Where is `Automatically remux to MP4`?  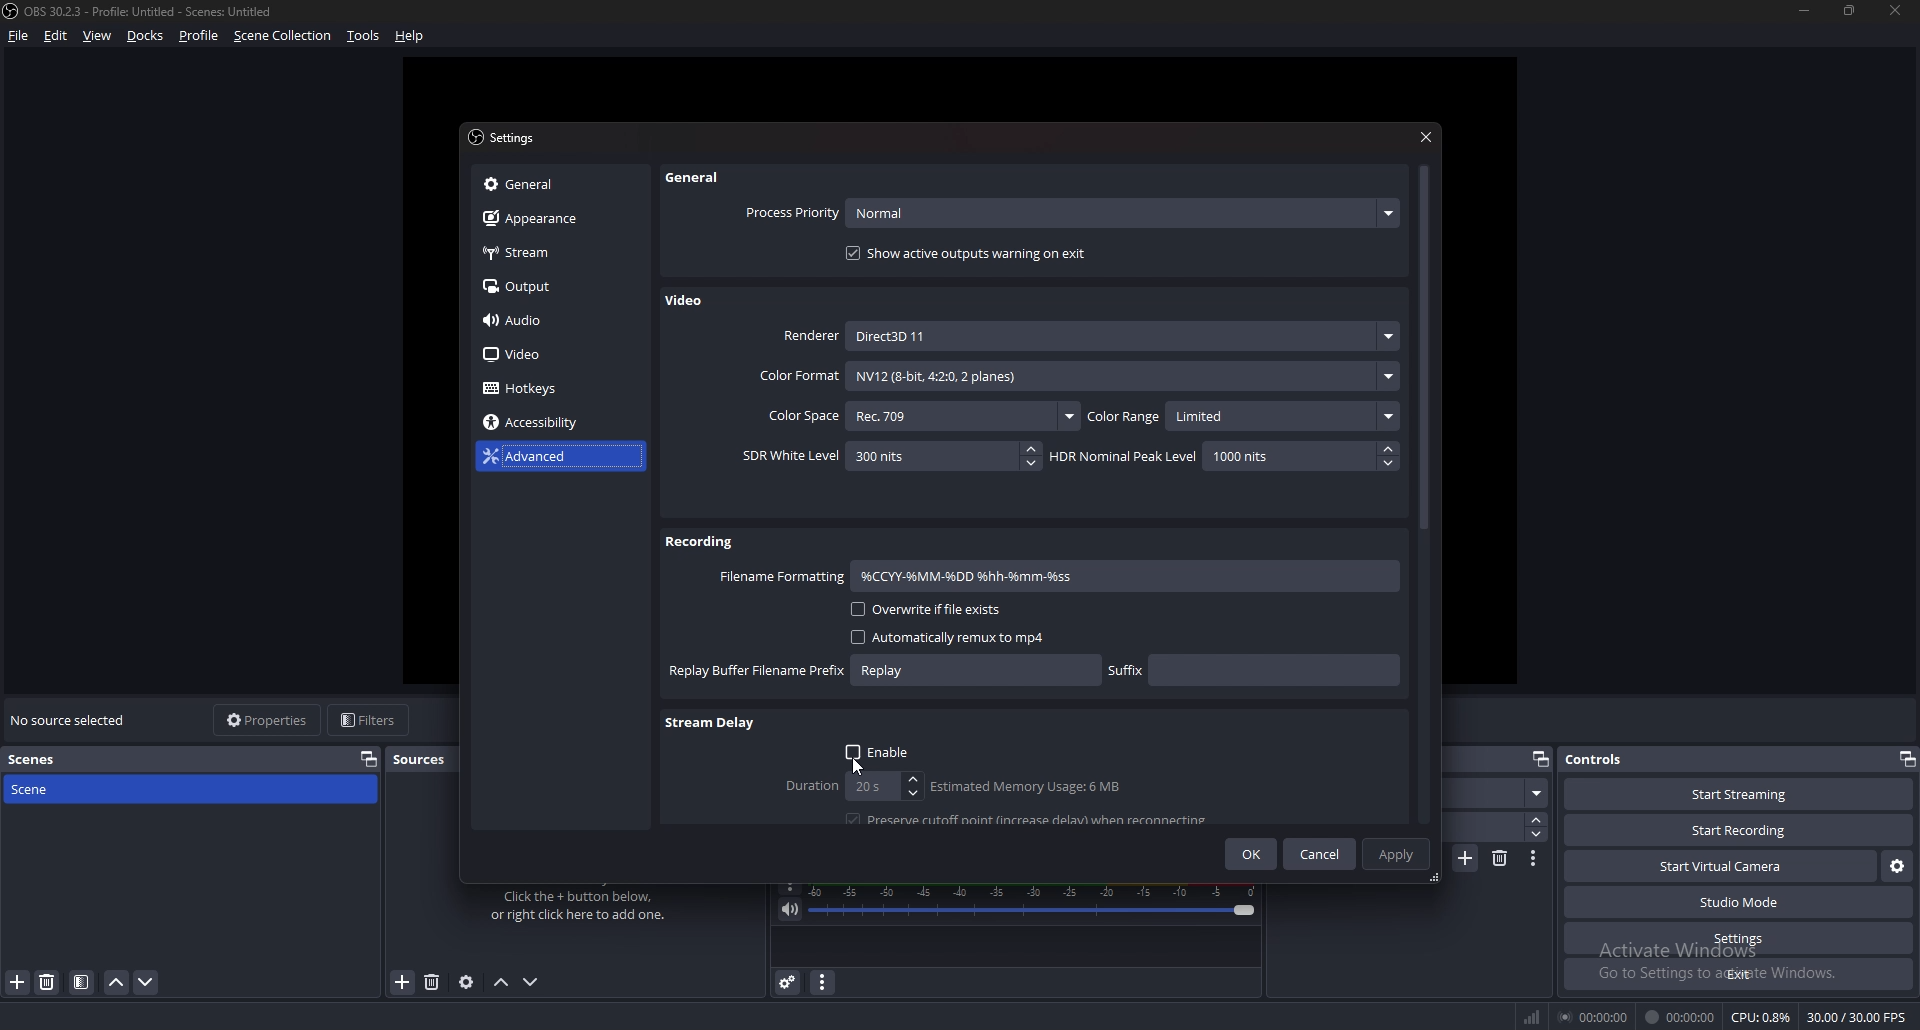 Automatically remux to MP4 is located at coordinates (938, 637).